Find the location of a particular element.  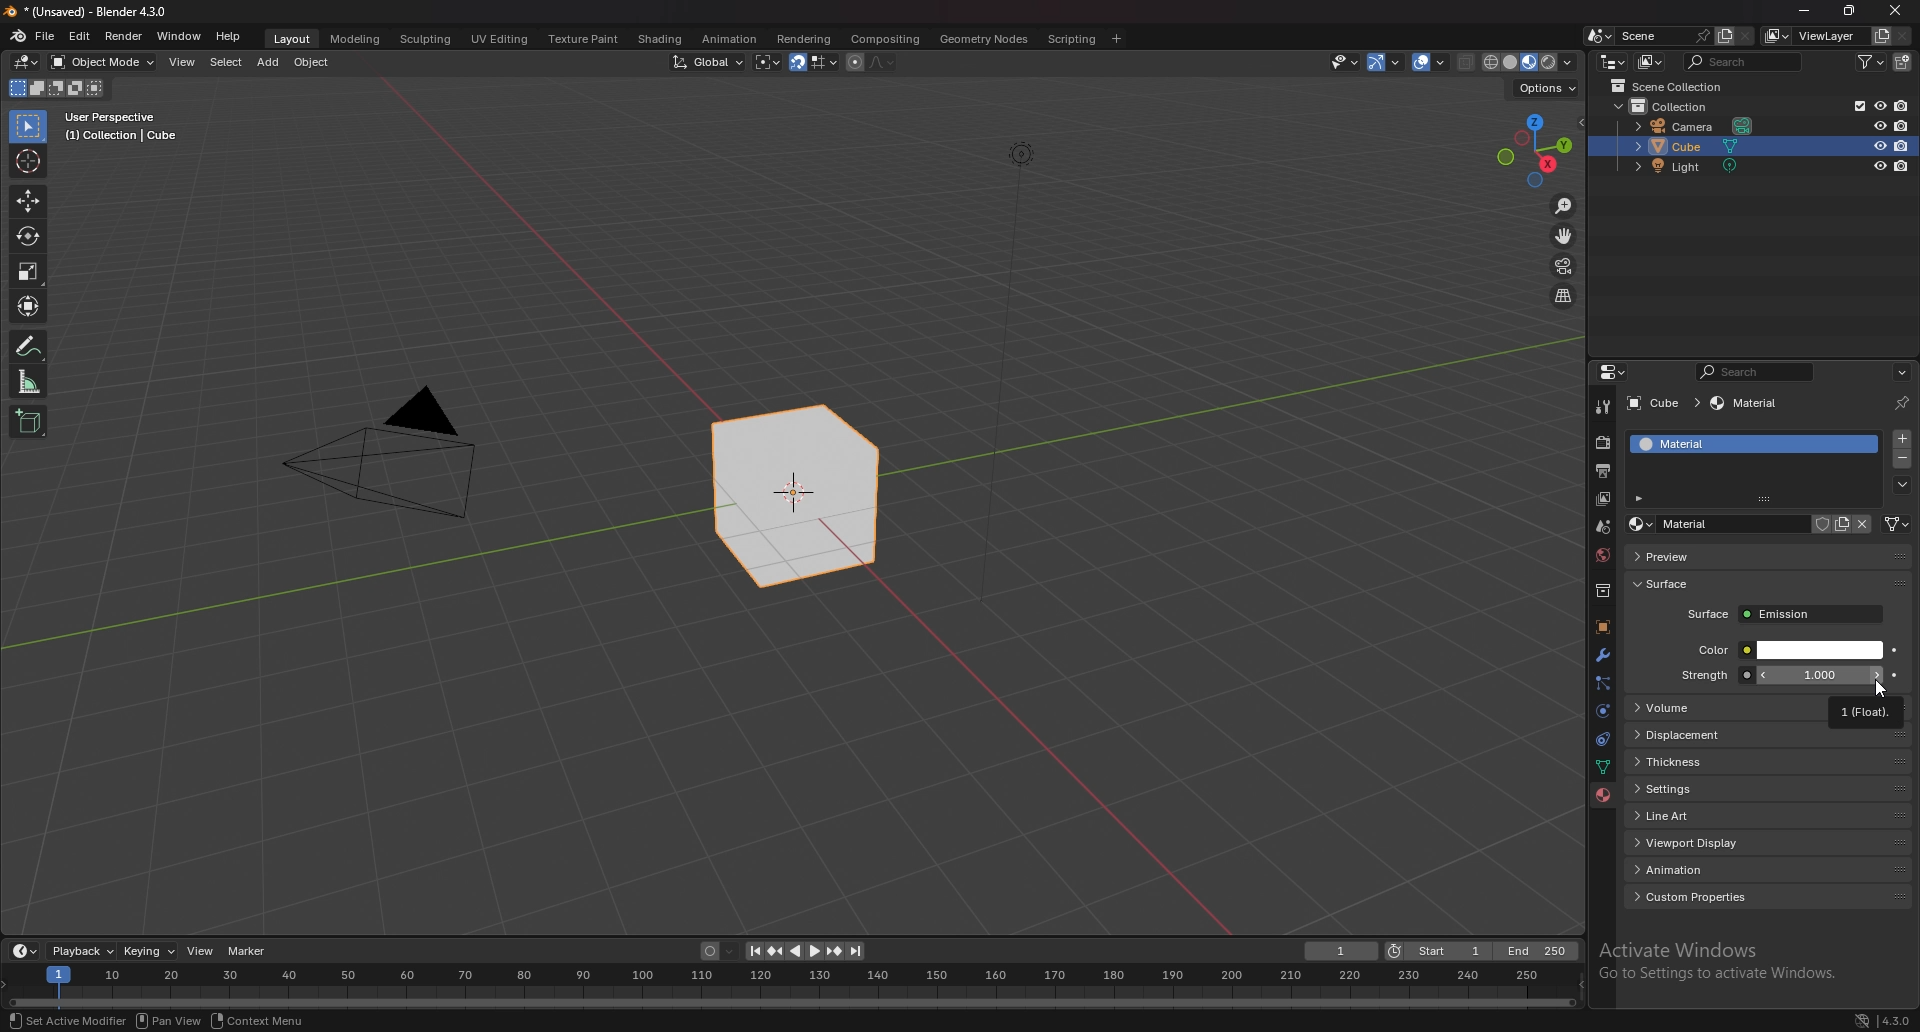

* (Unsaved) - Blender 4.3.0 is located at coordinates (101, 12).